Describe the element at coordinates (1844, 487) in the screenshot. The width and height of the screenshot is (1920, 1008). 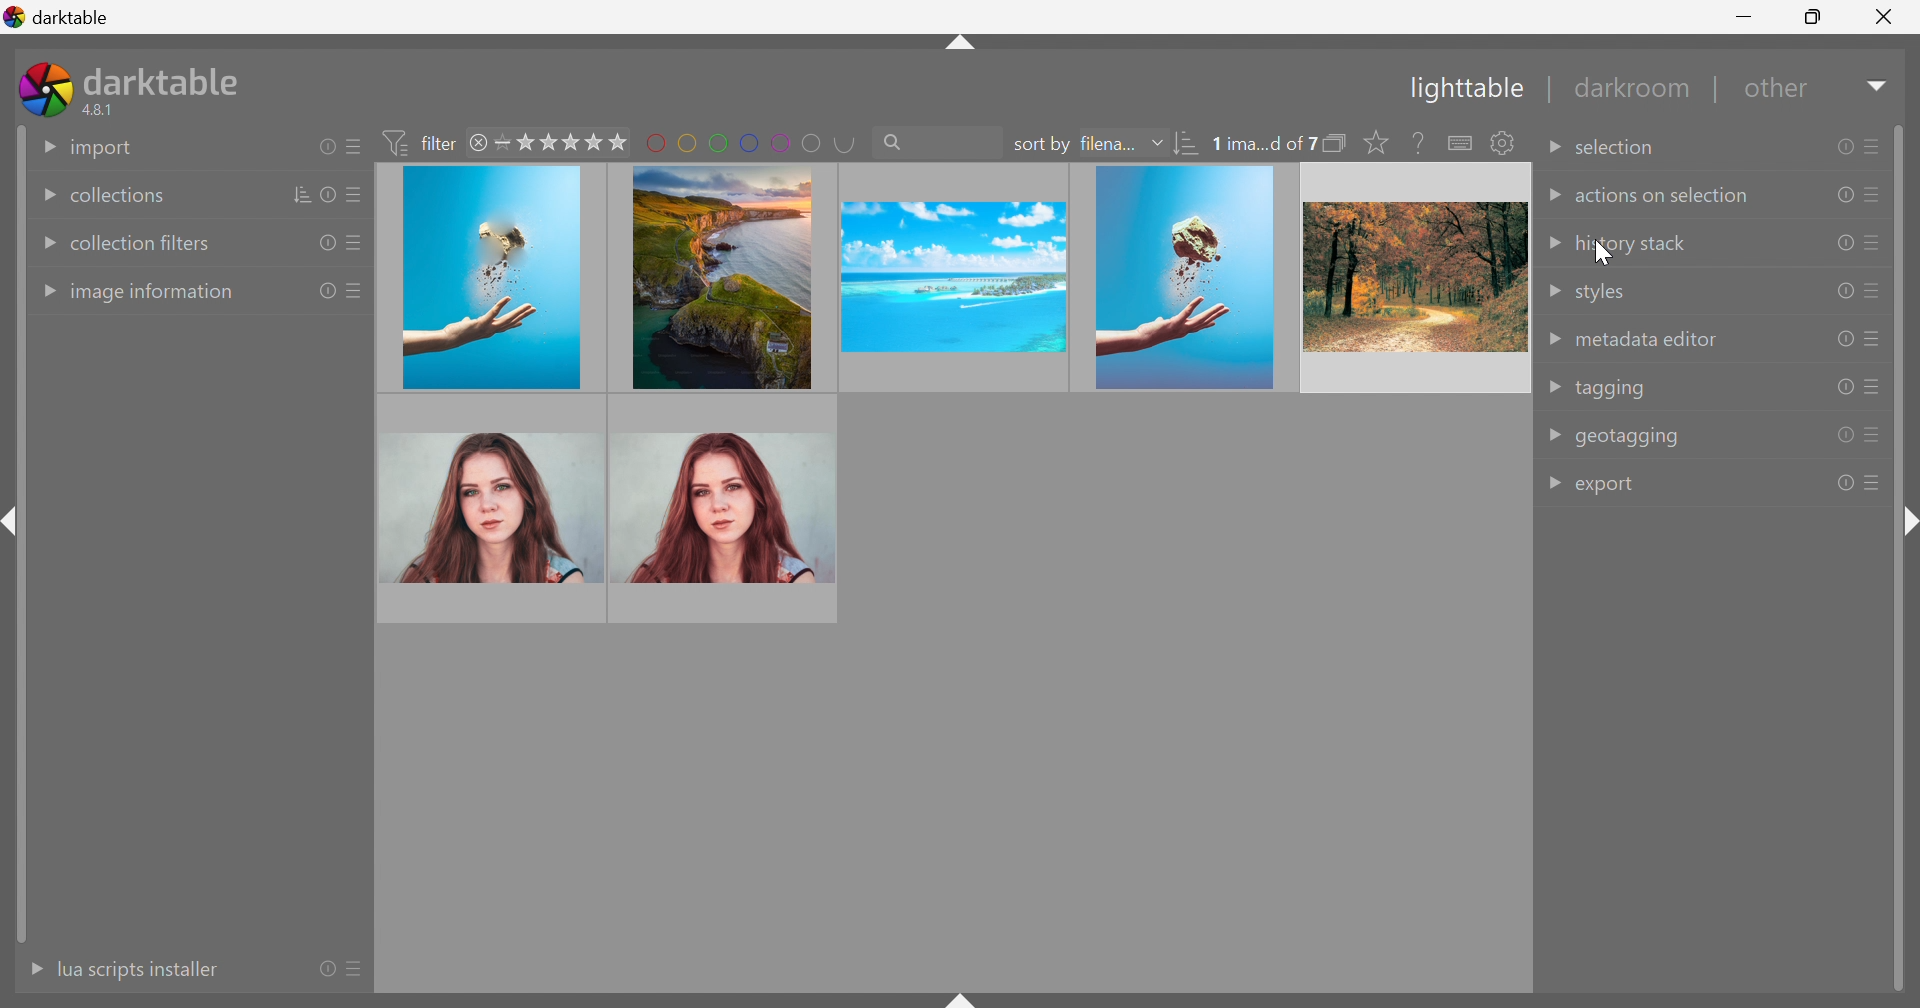
I see `reset` at that location.